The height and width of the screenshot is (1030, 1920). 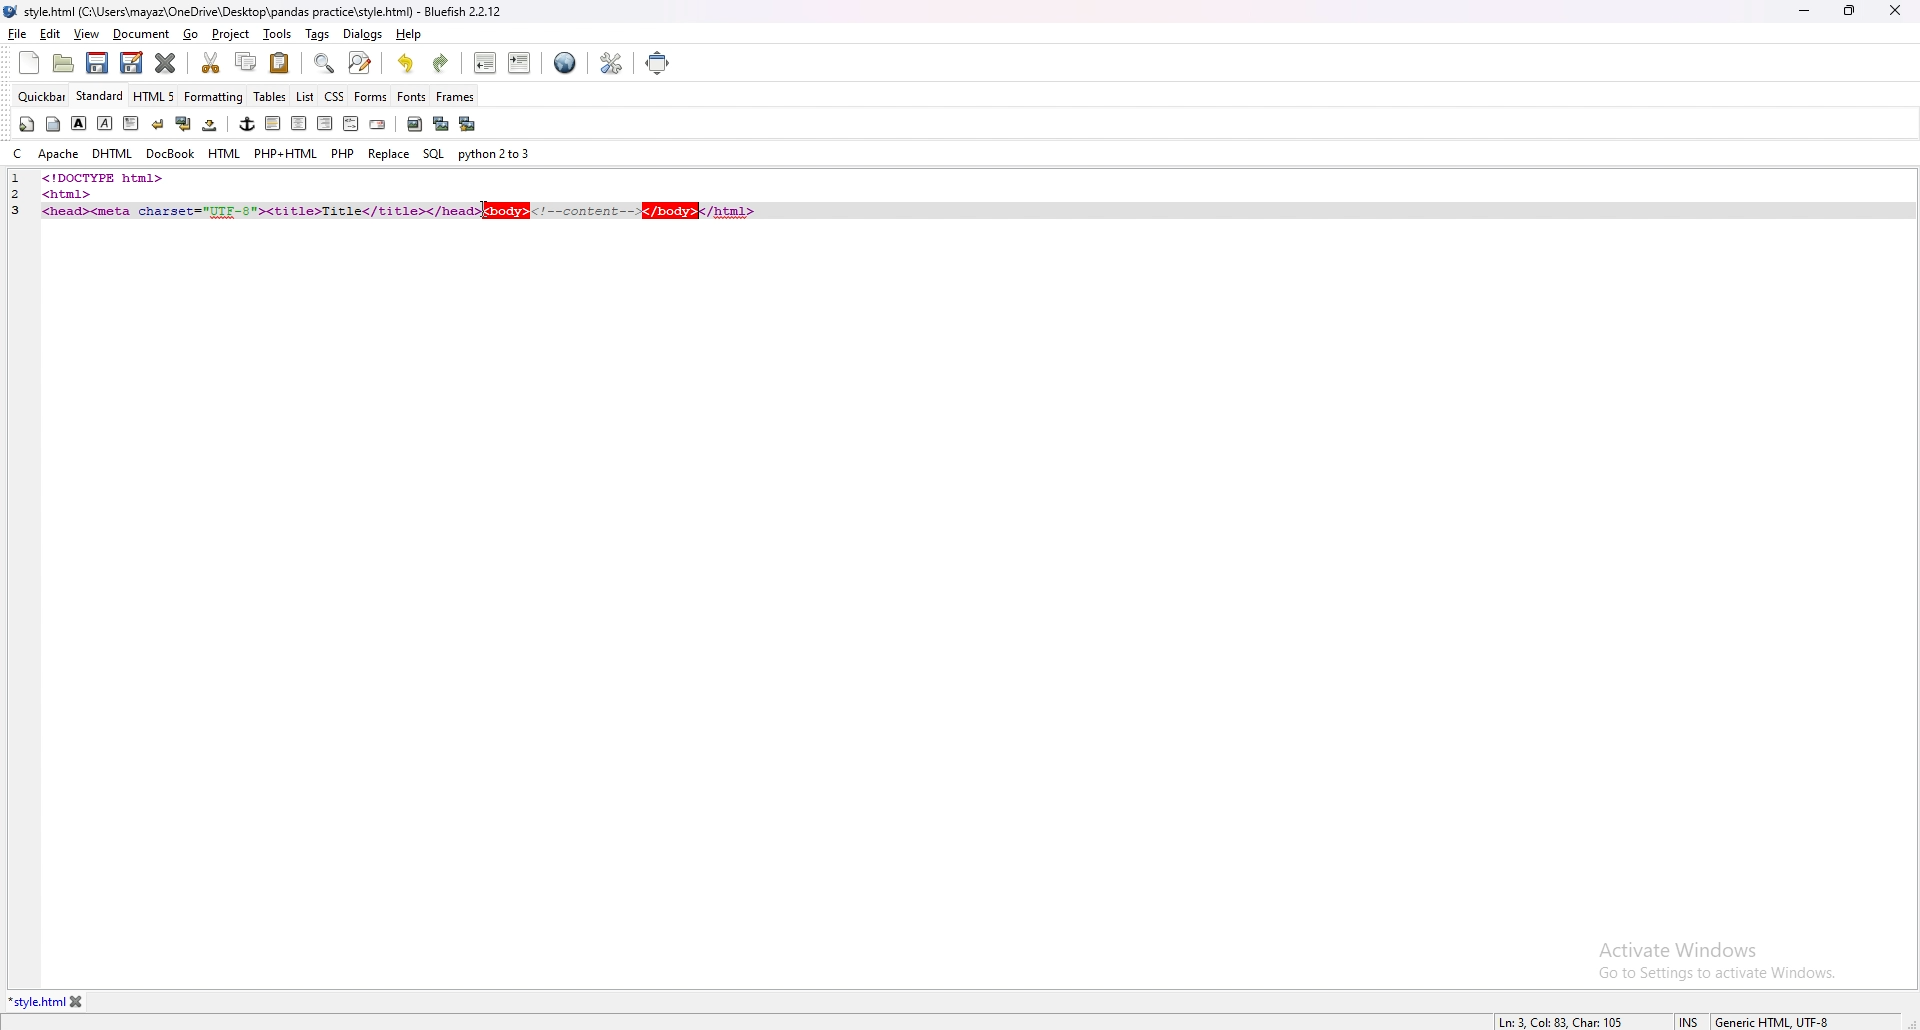 What do you see at coordinates (407, 208) in the screenshot?
I see `code` at bounding box center [407, 208].